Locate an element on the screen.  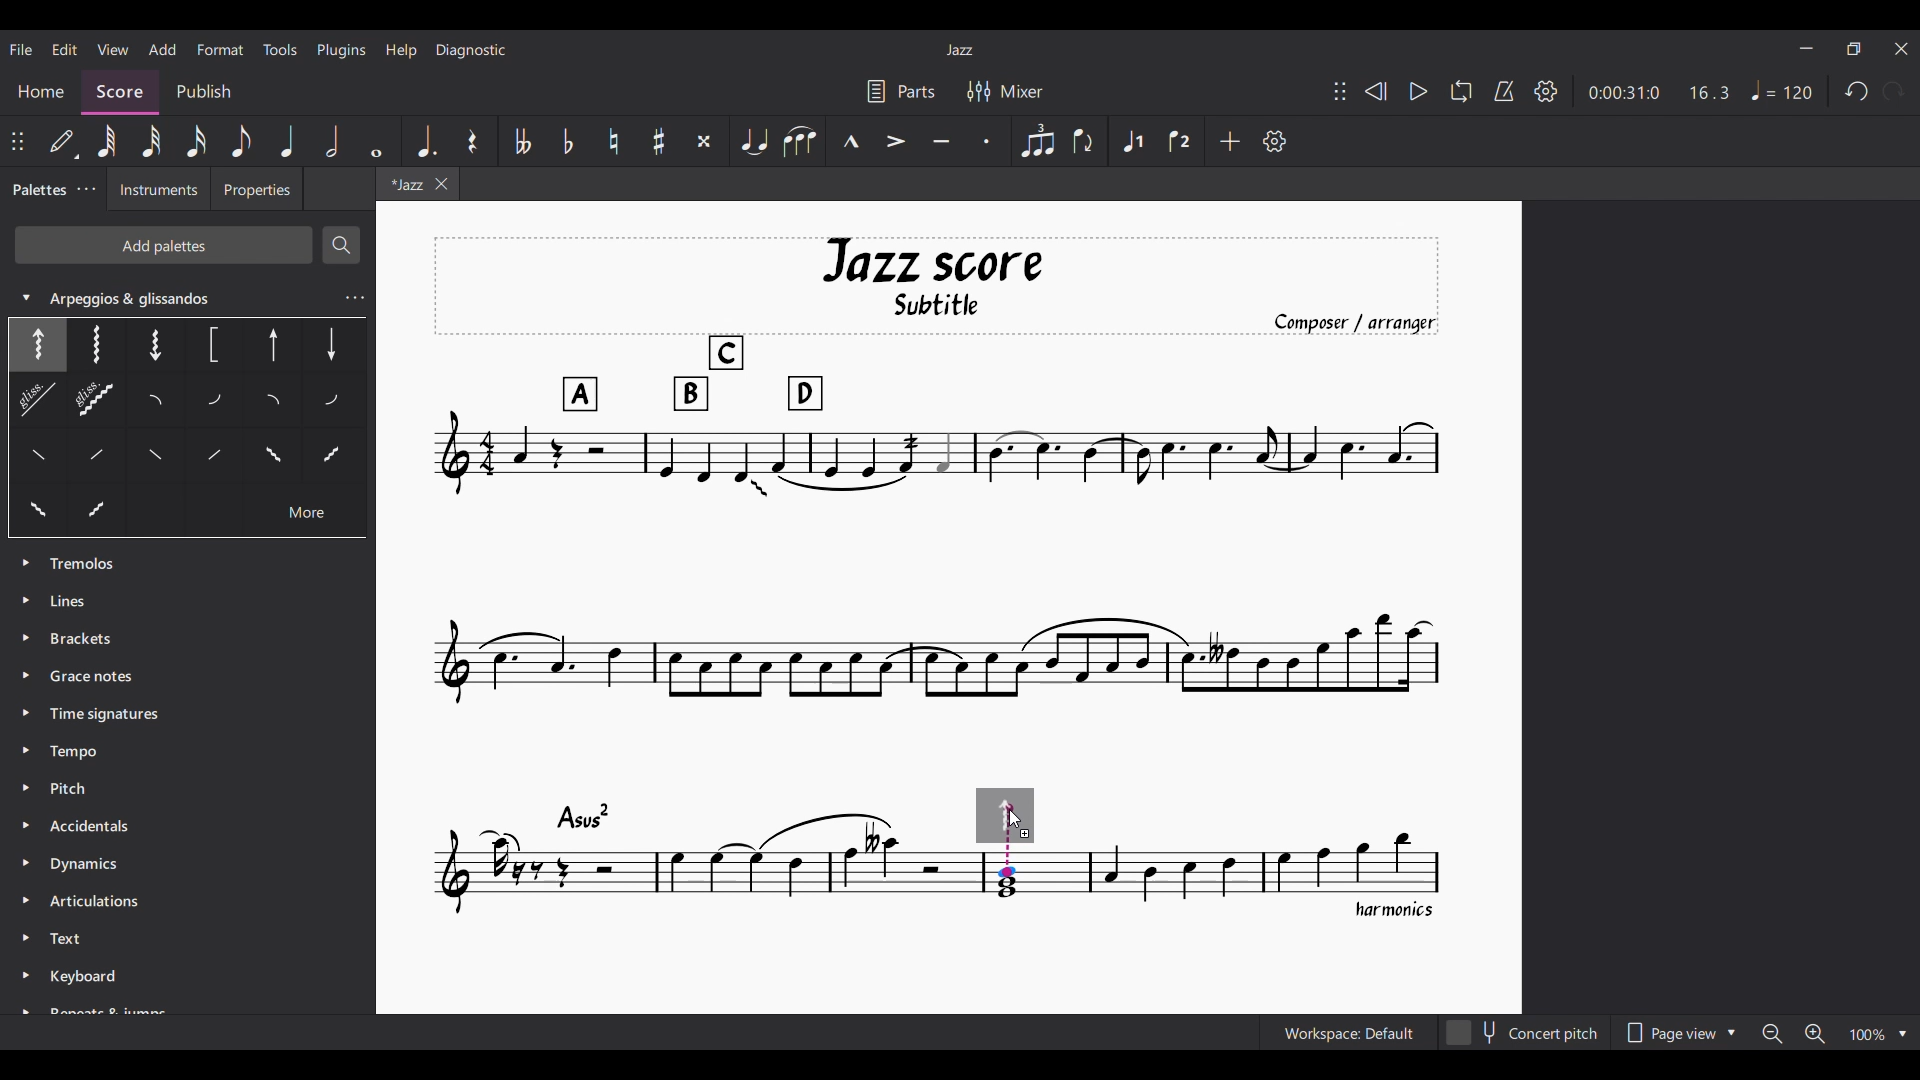
Close tab is located at coordinates (440, 184).